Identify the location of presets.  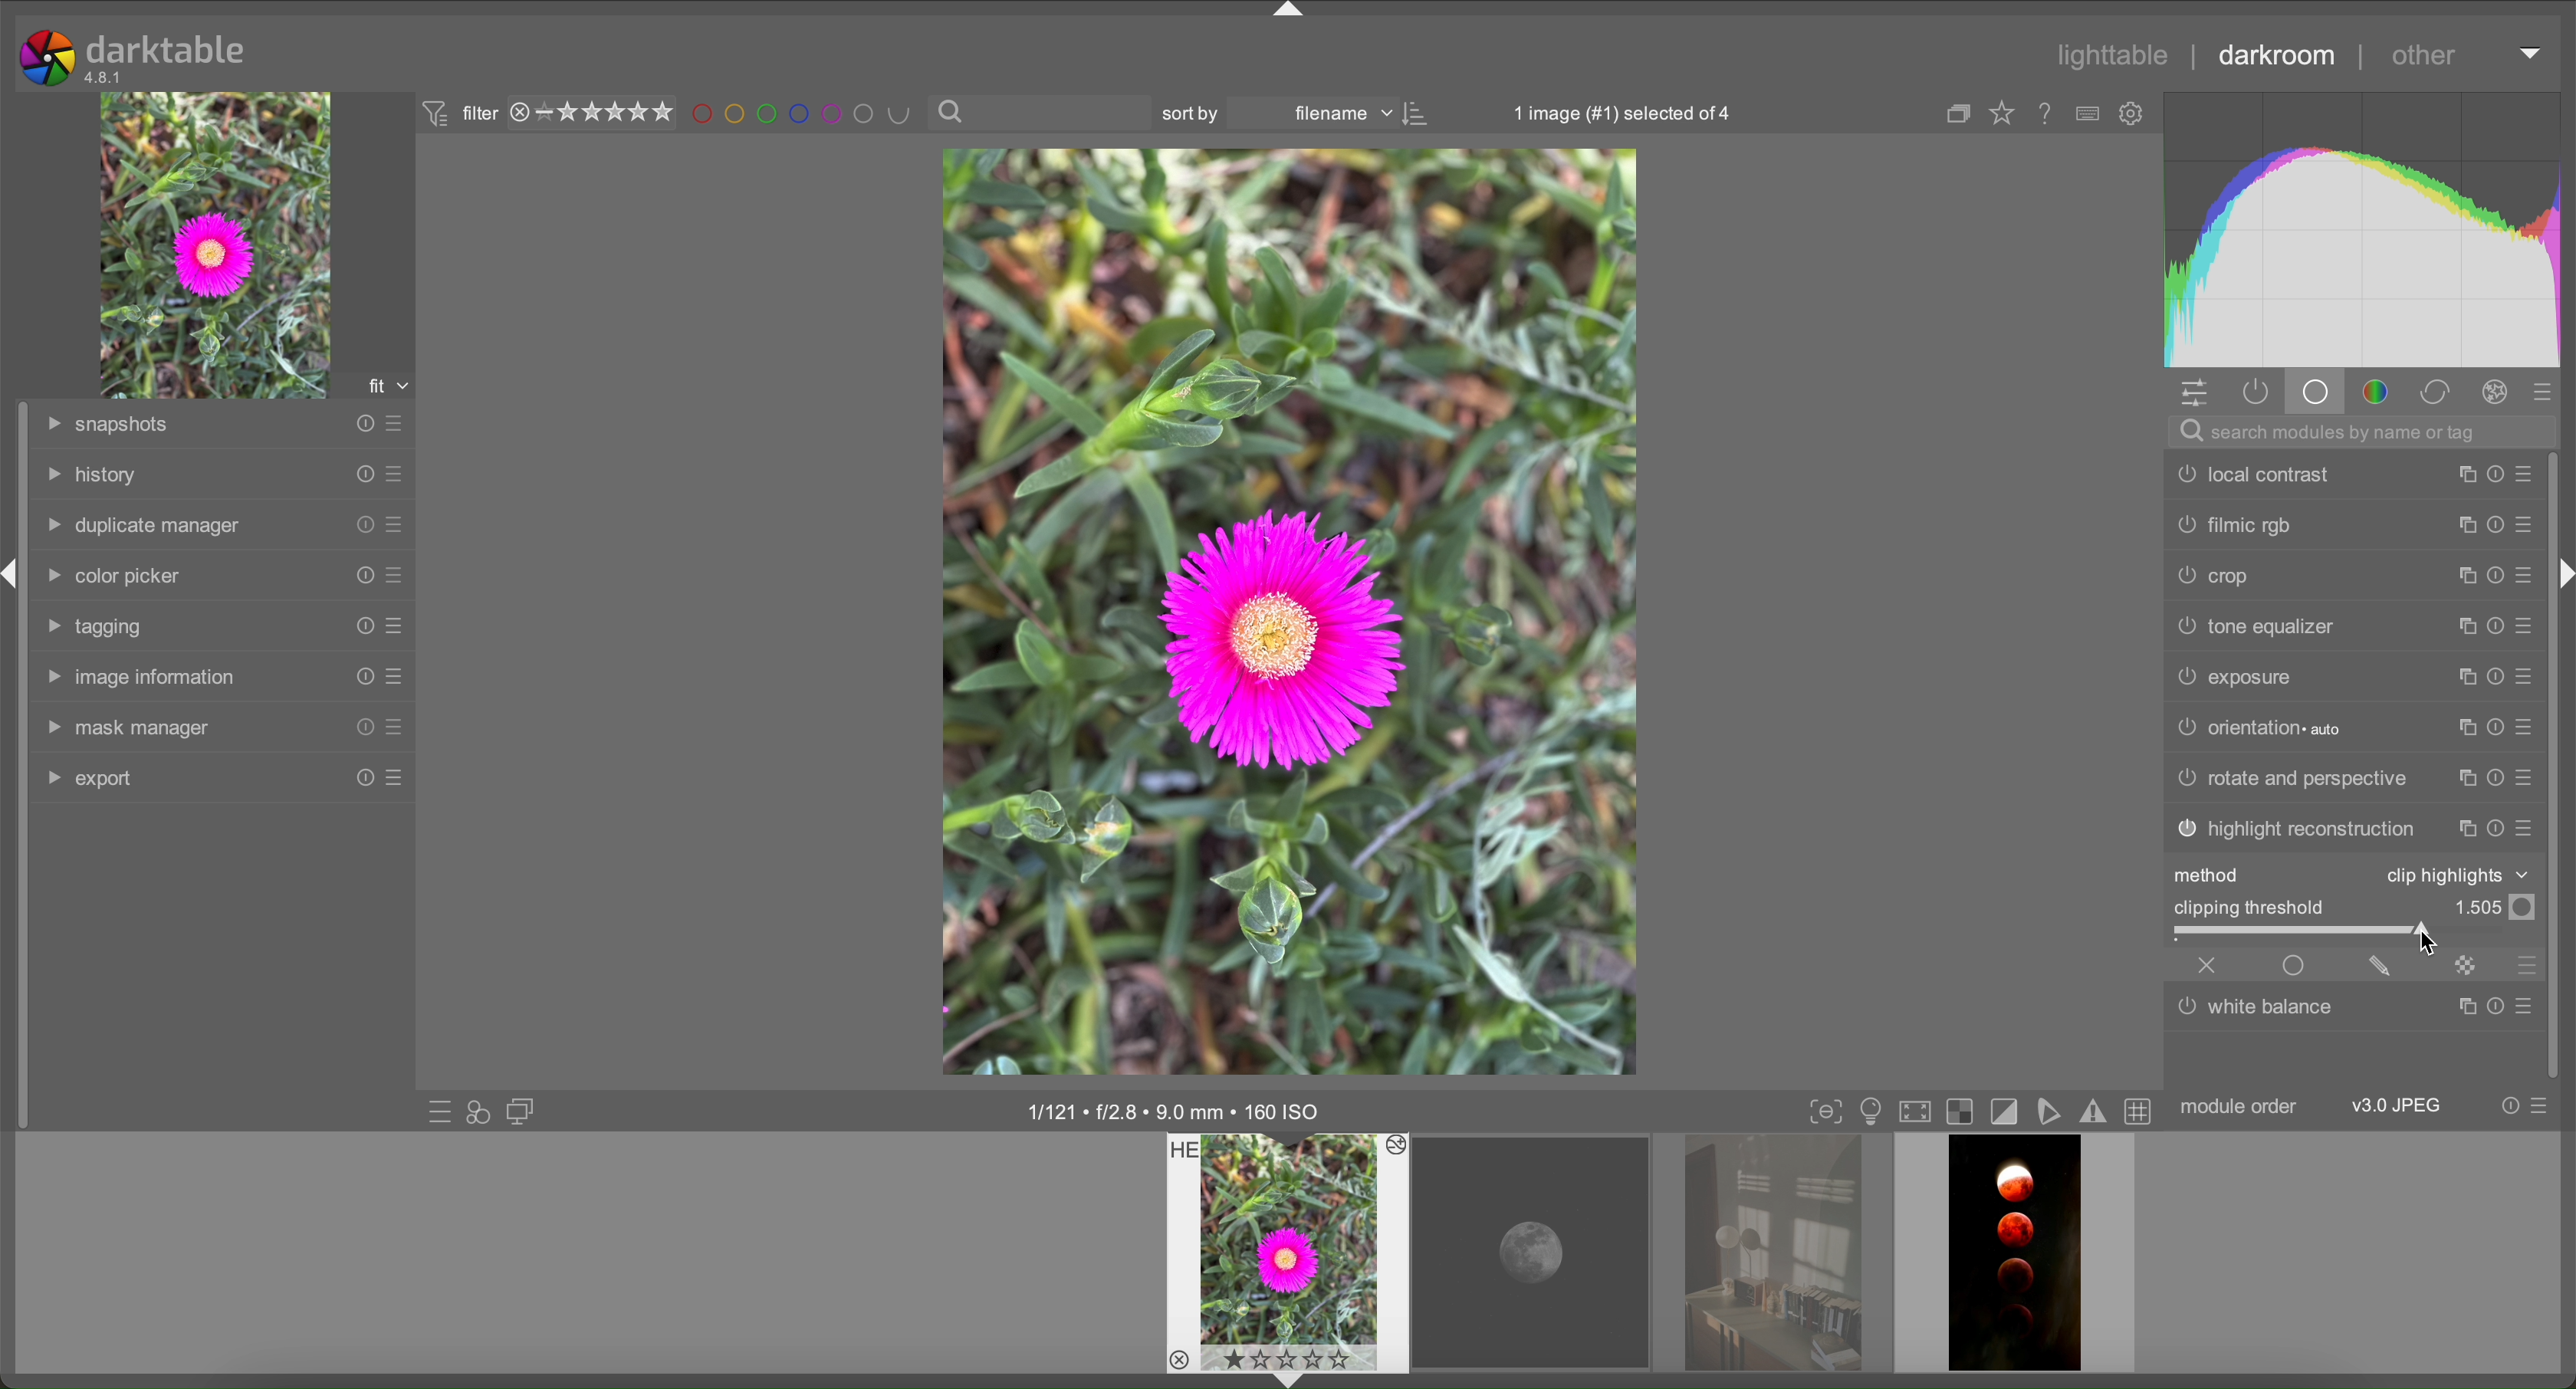
(395, 526).